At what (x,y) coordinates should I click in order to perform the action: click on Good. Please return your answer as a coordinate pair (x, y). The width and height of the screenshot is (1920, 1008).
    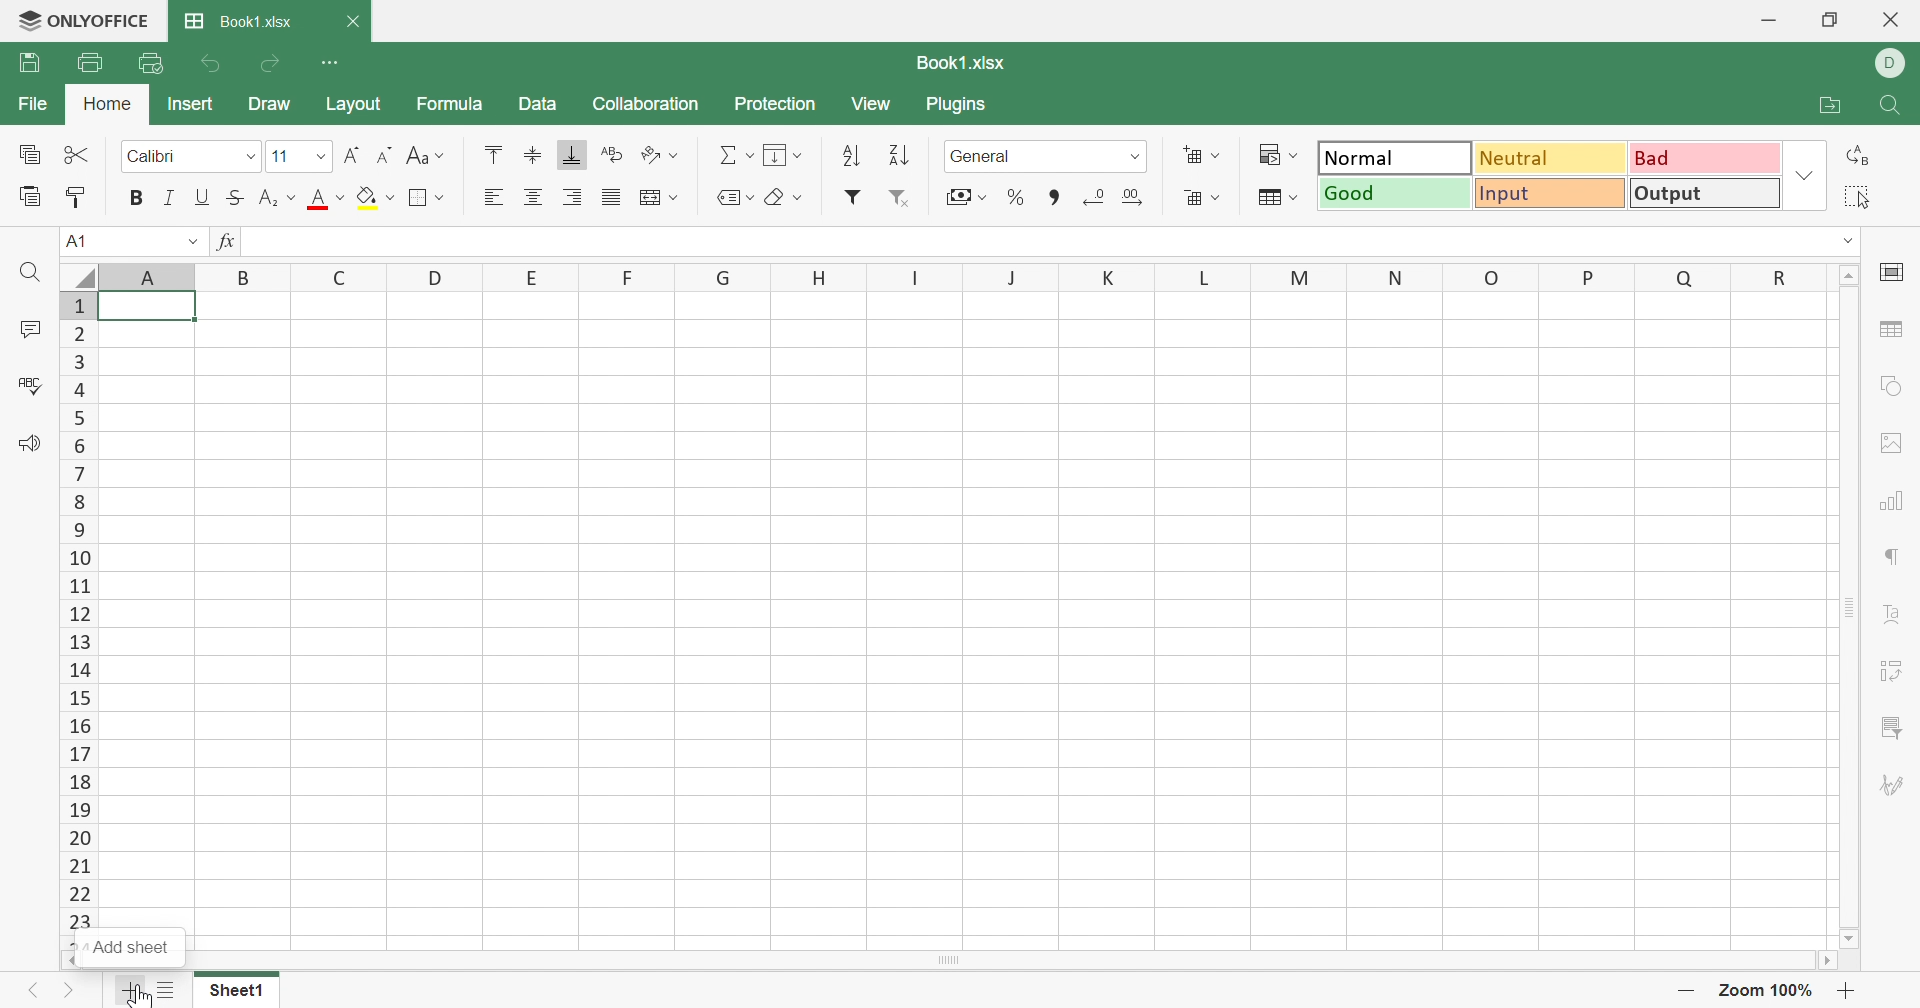
    Looking at the image, I should click on (1393, 193).